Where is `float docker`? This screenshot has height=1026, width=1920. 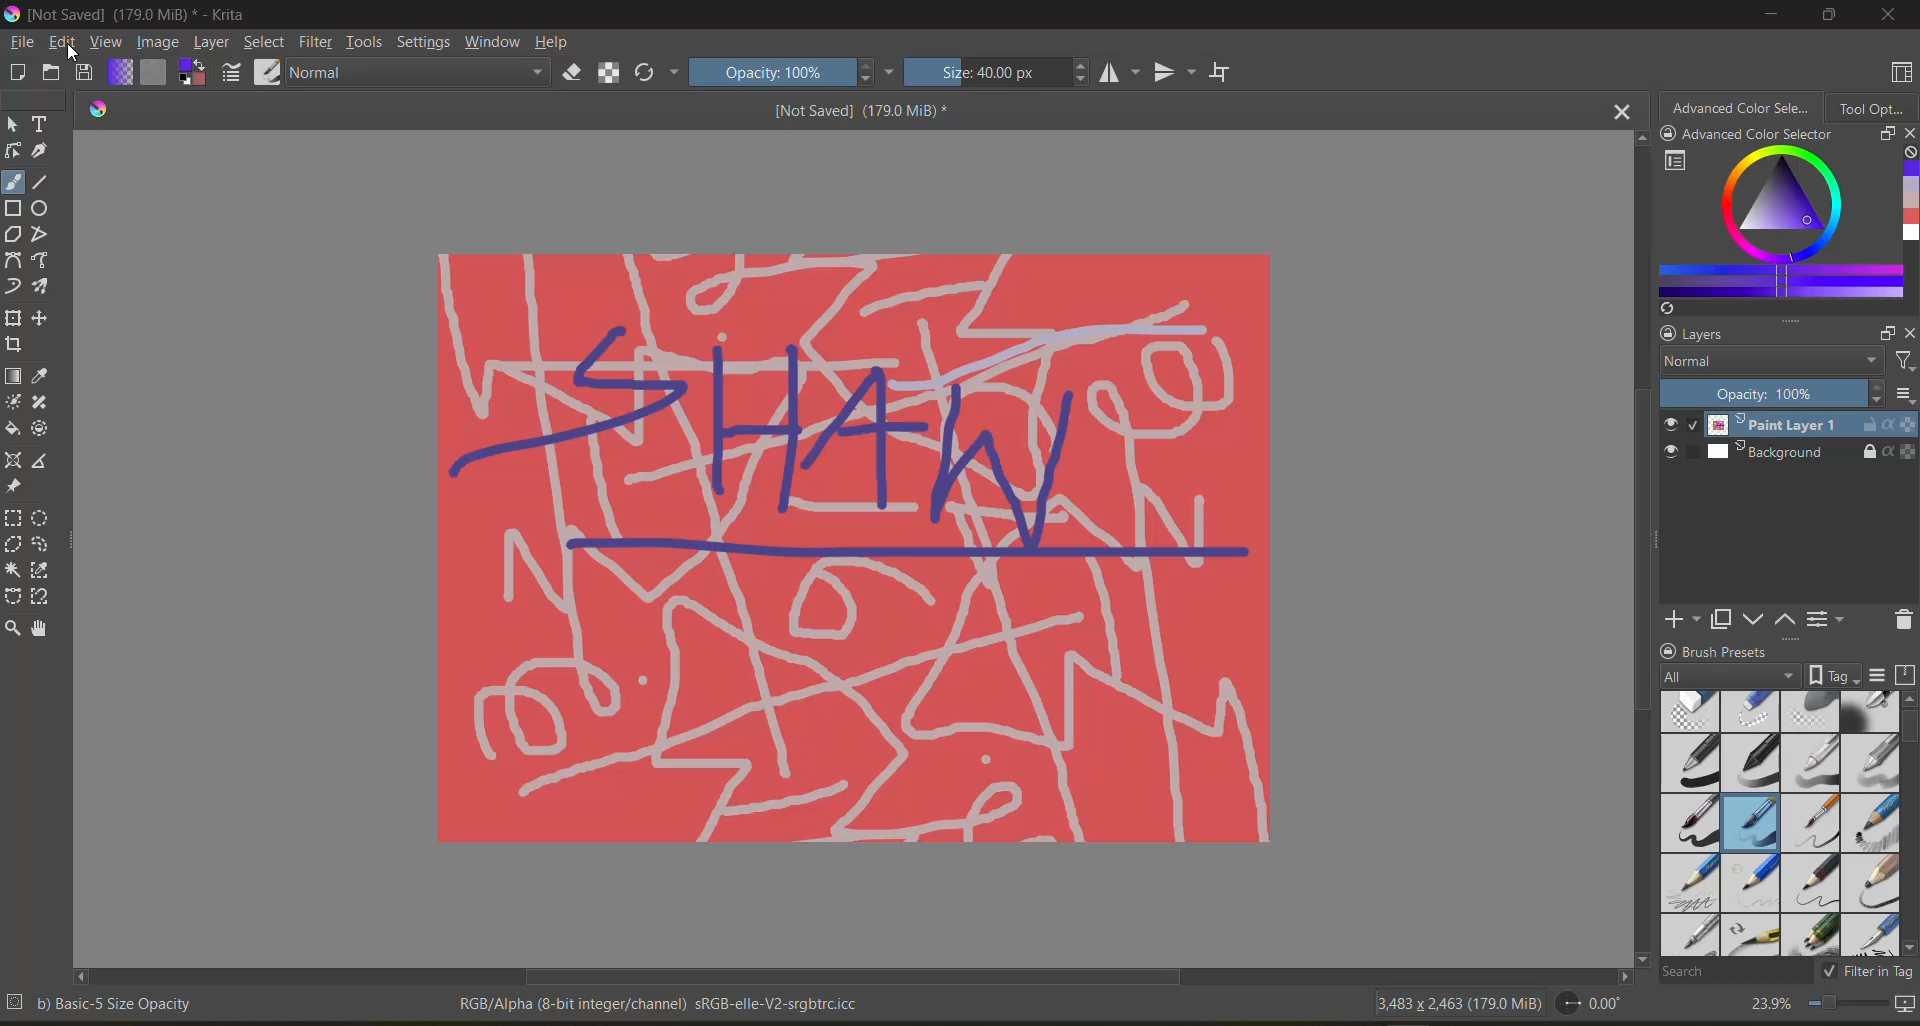 float docker is located at coordinates (1882, 134).